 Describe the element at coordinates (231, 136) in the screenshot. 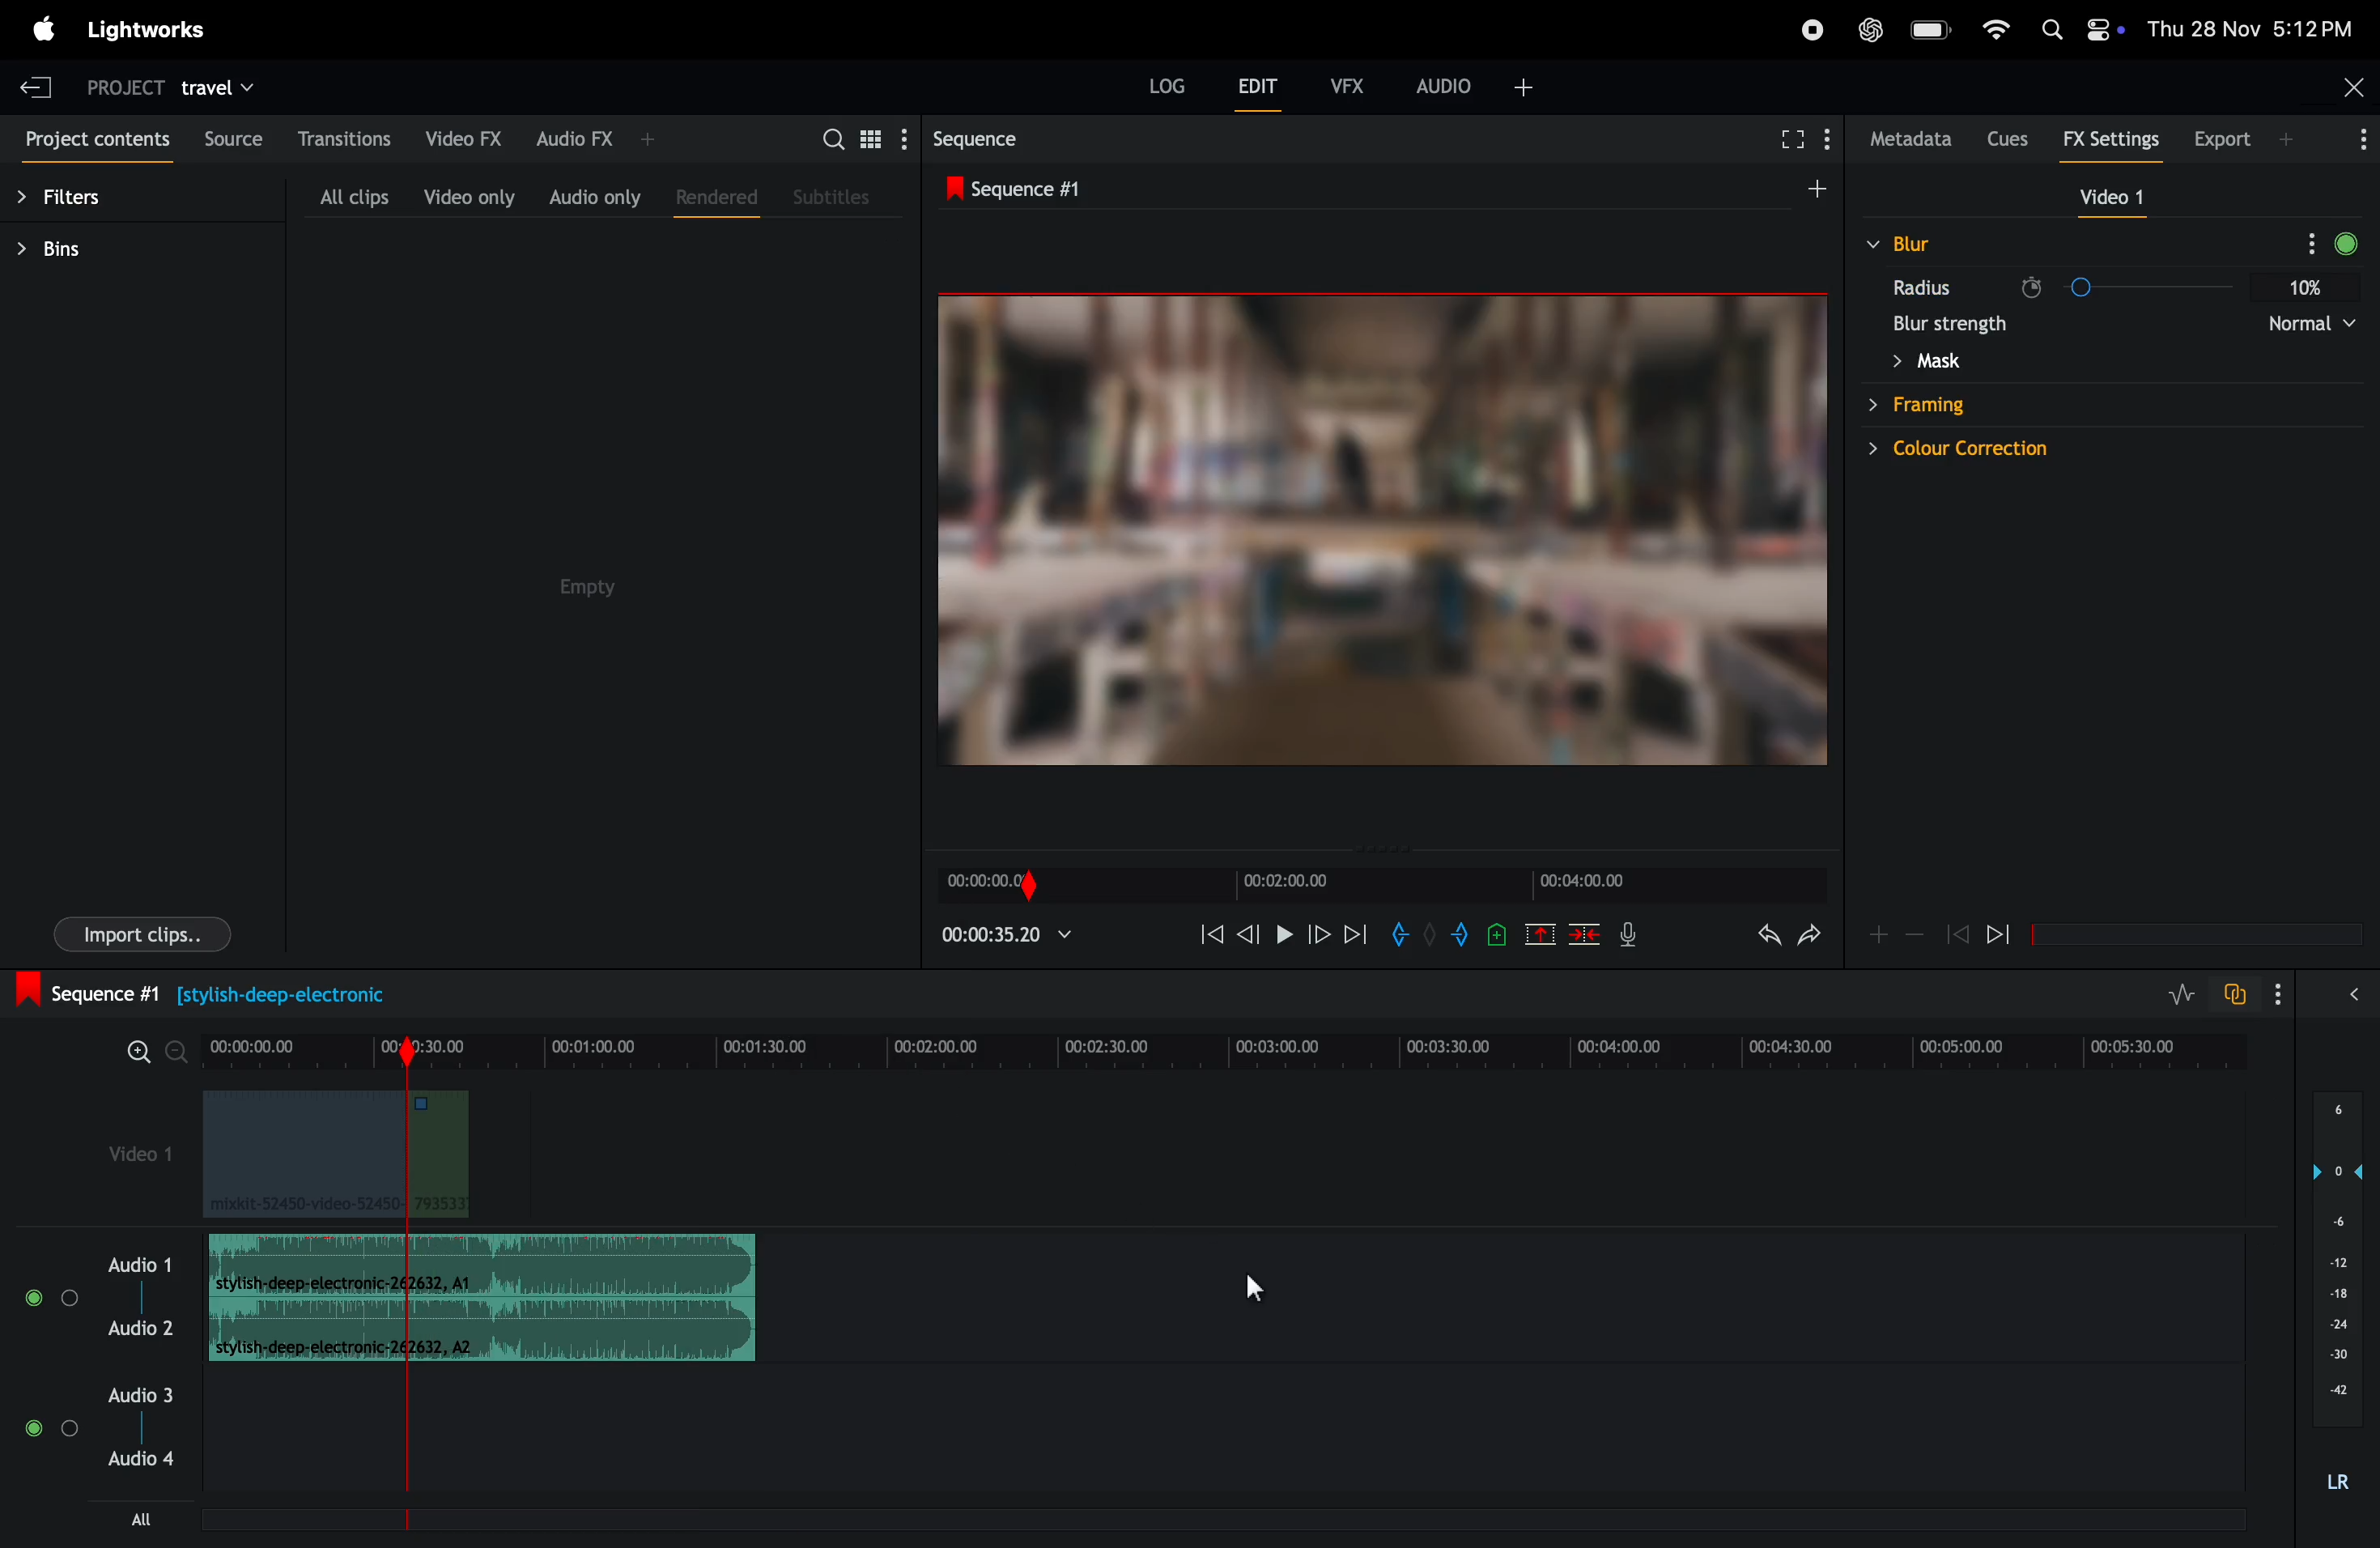

I see `source` at that location.